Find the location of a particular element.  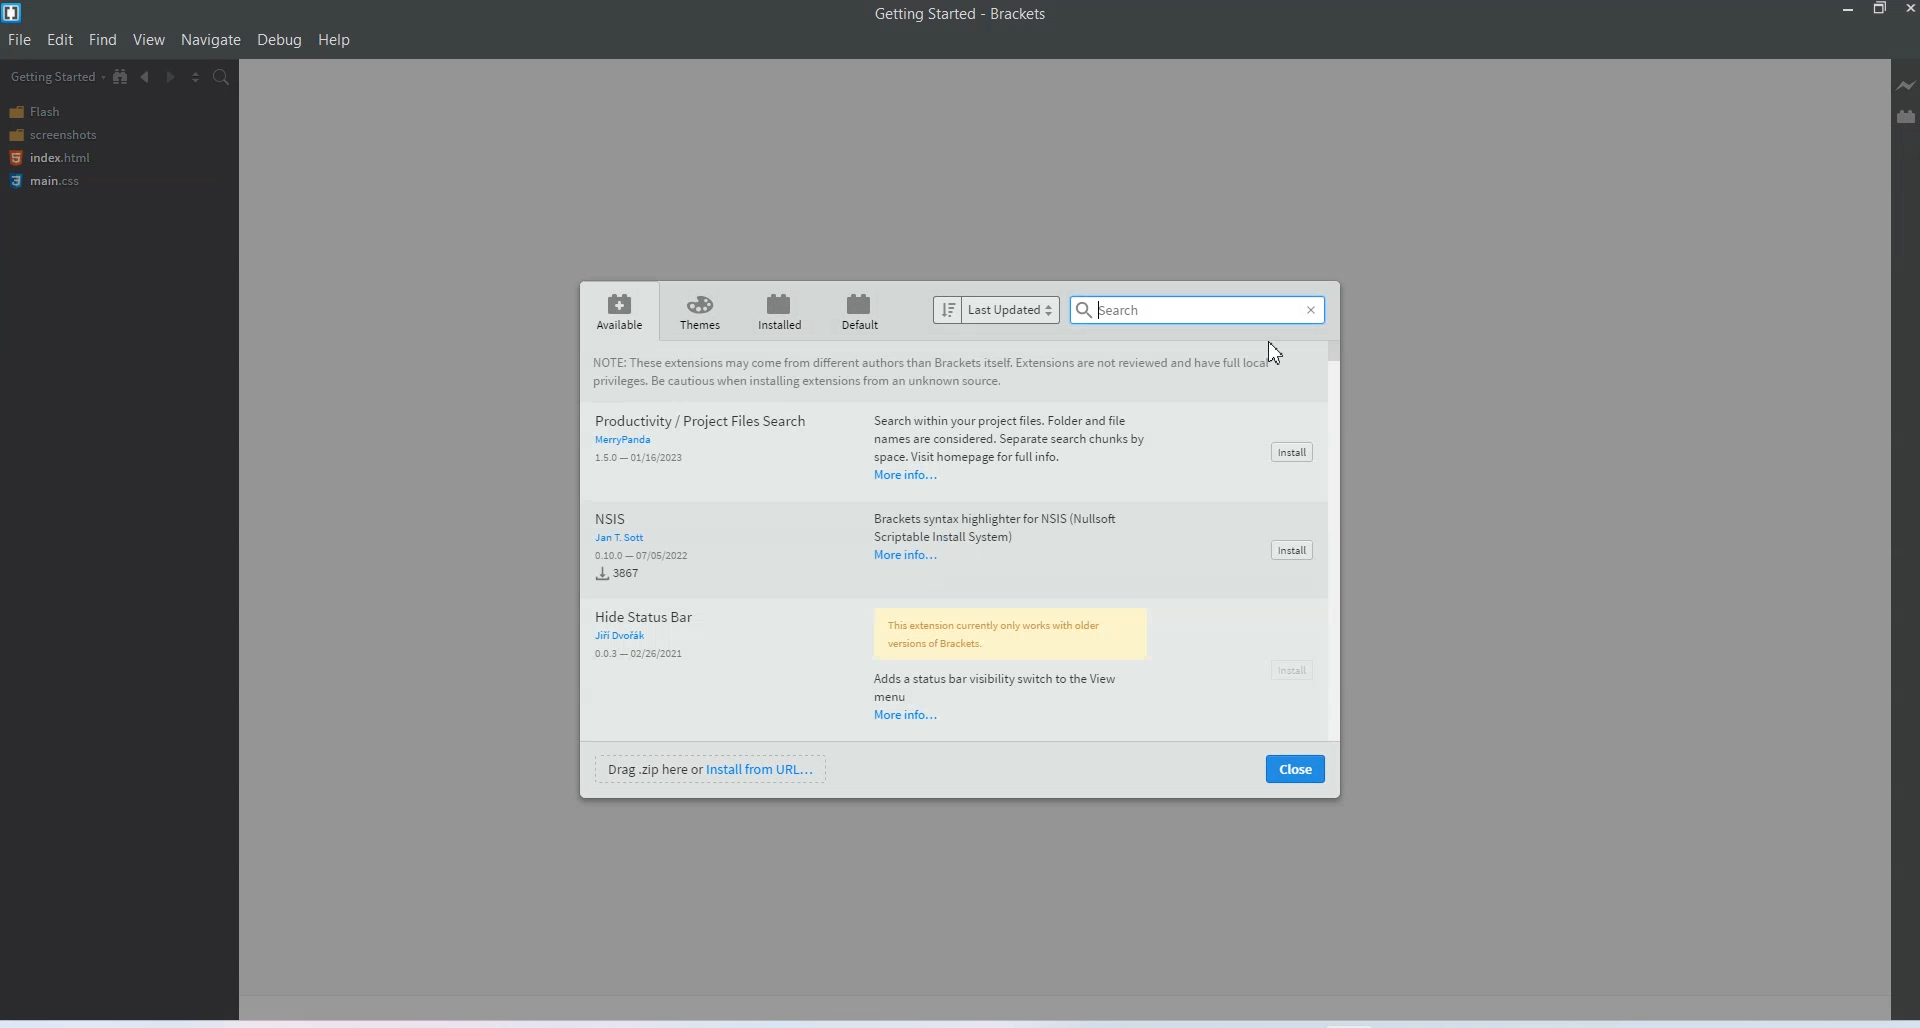

Brackets is located at coordinates (1018, 13).